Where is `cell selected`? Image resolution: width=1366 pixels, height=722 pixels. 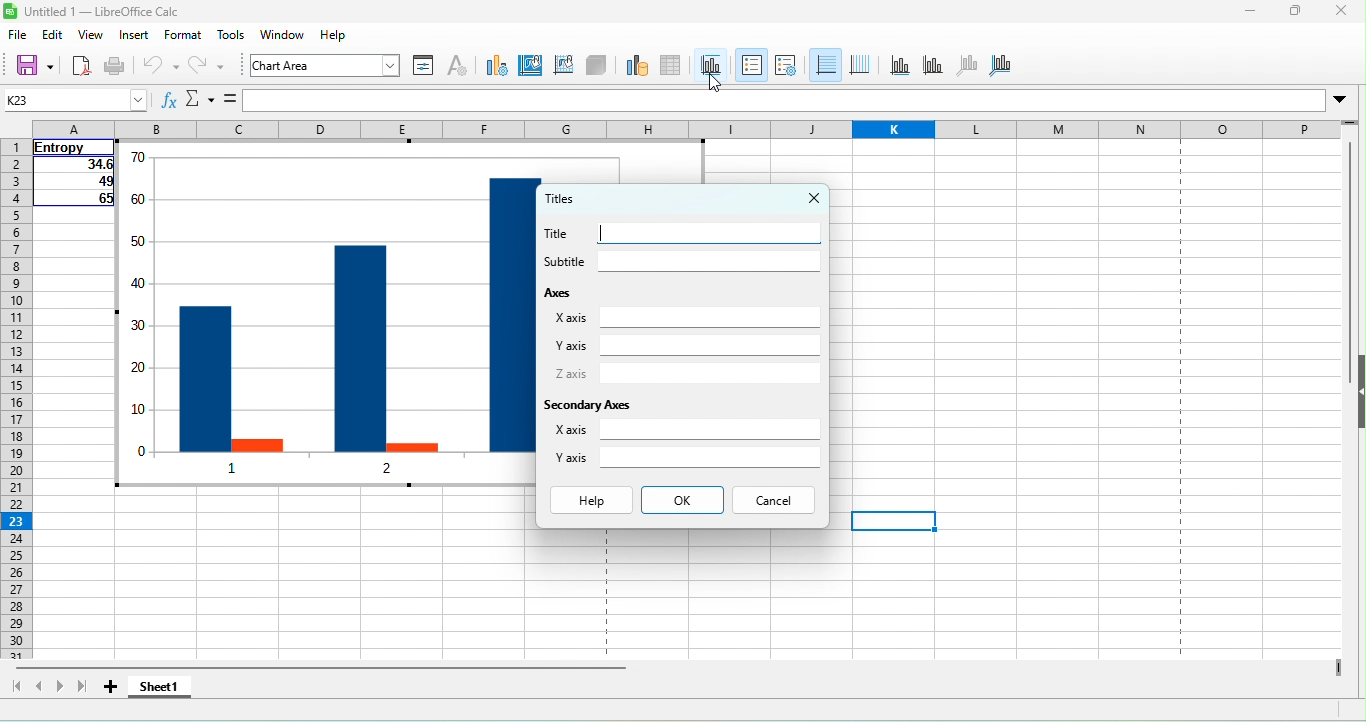 cell selected is located at coordinates (891, 522).